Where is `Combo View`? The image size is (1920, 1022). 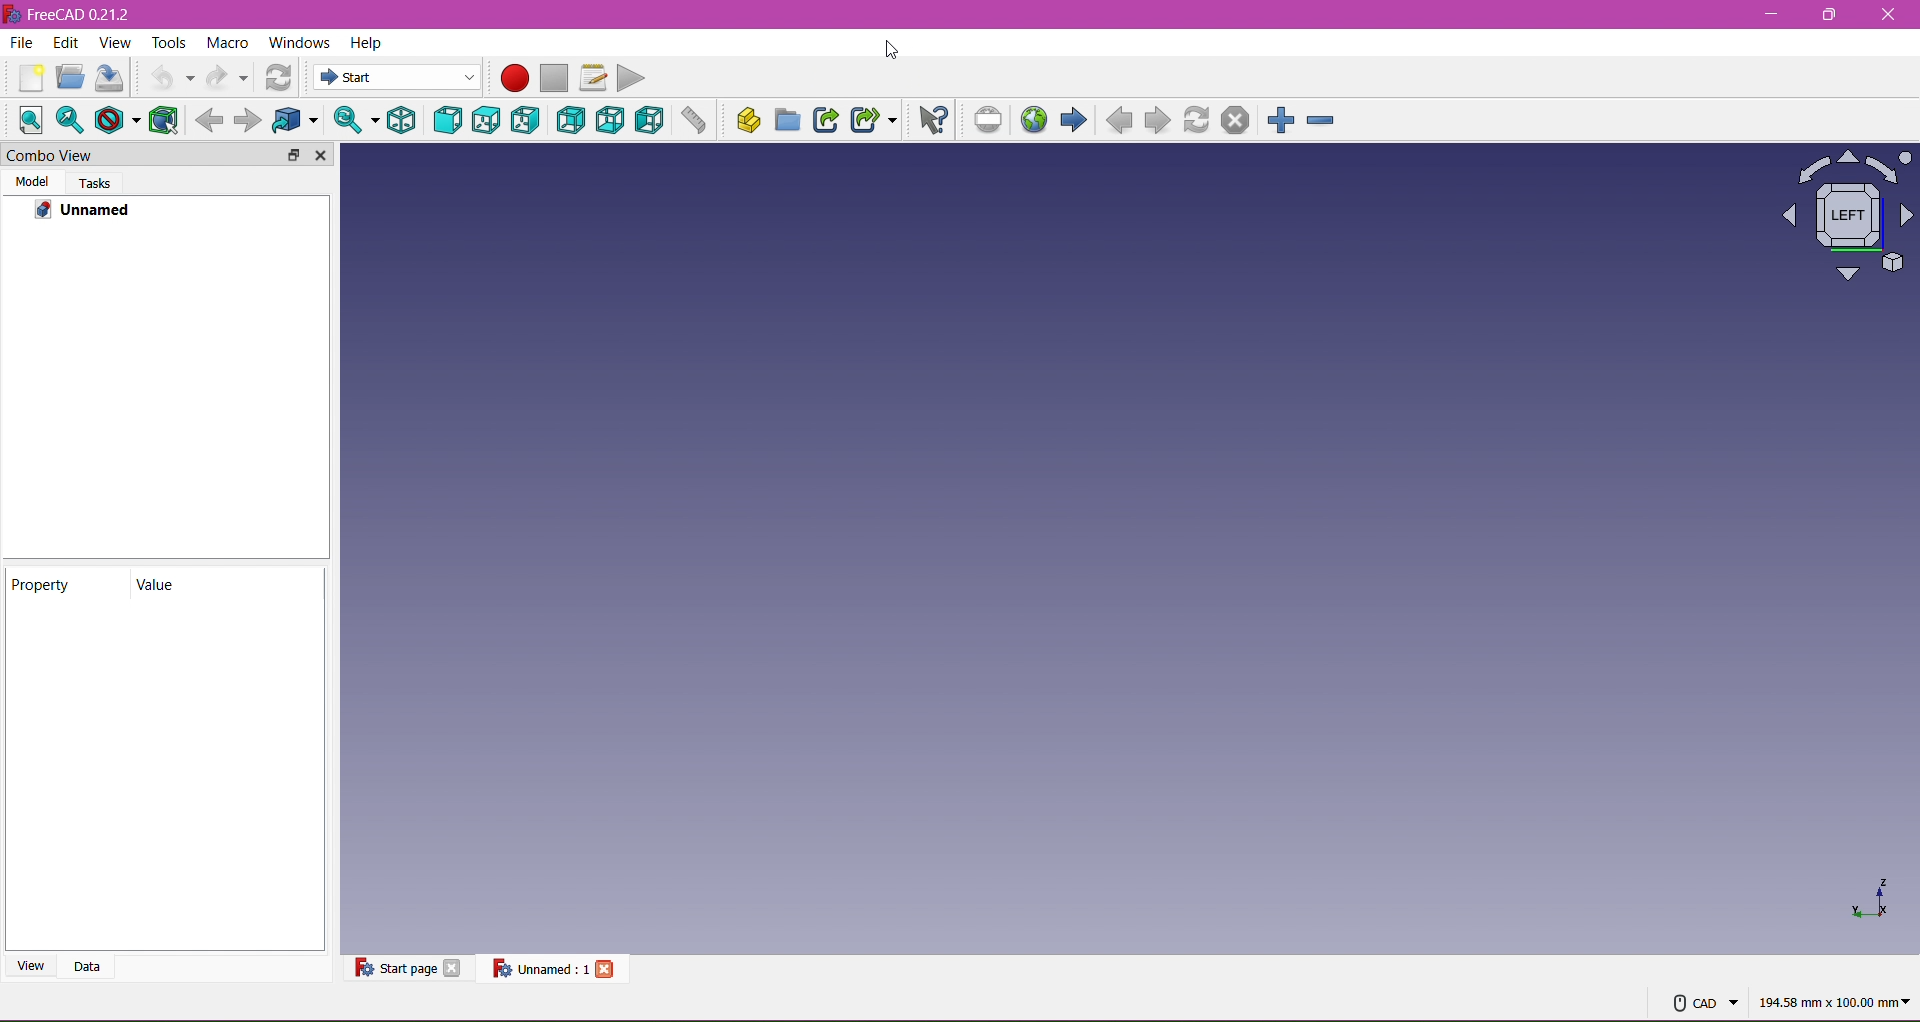
Combo View is located at coordinates (52, 155).